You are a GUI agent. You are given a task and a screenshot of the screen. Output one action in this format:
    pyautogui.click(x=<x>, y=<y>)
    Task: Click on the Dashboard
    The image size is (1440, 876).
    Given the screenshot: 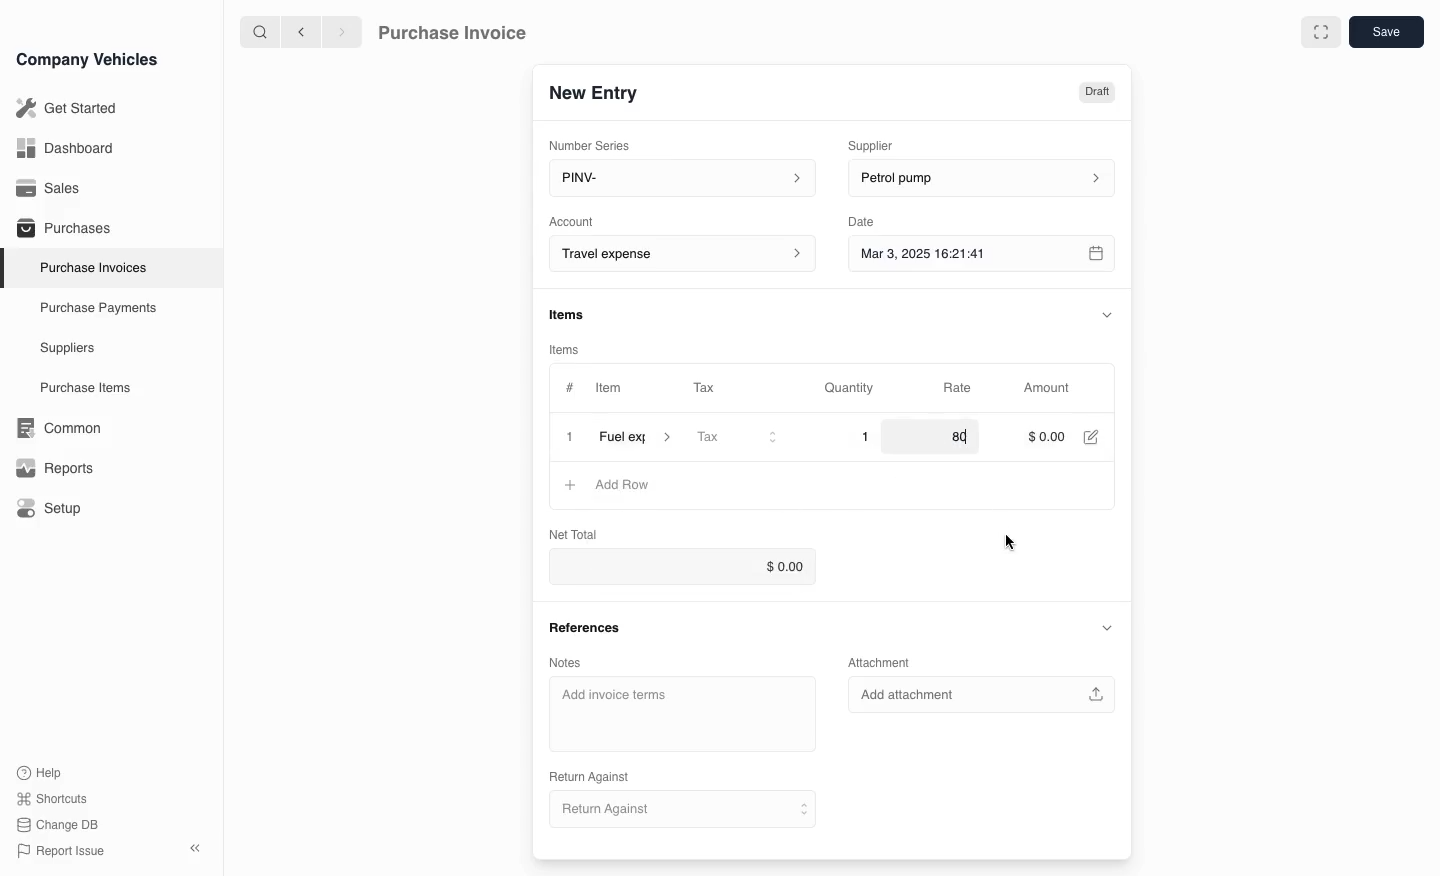 What is the action you would take?
    pyautogui.click(x=64, y=148)
    